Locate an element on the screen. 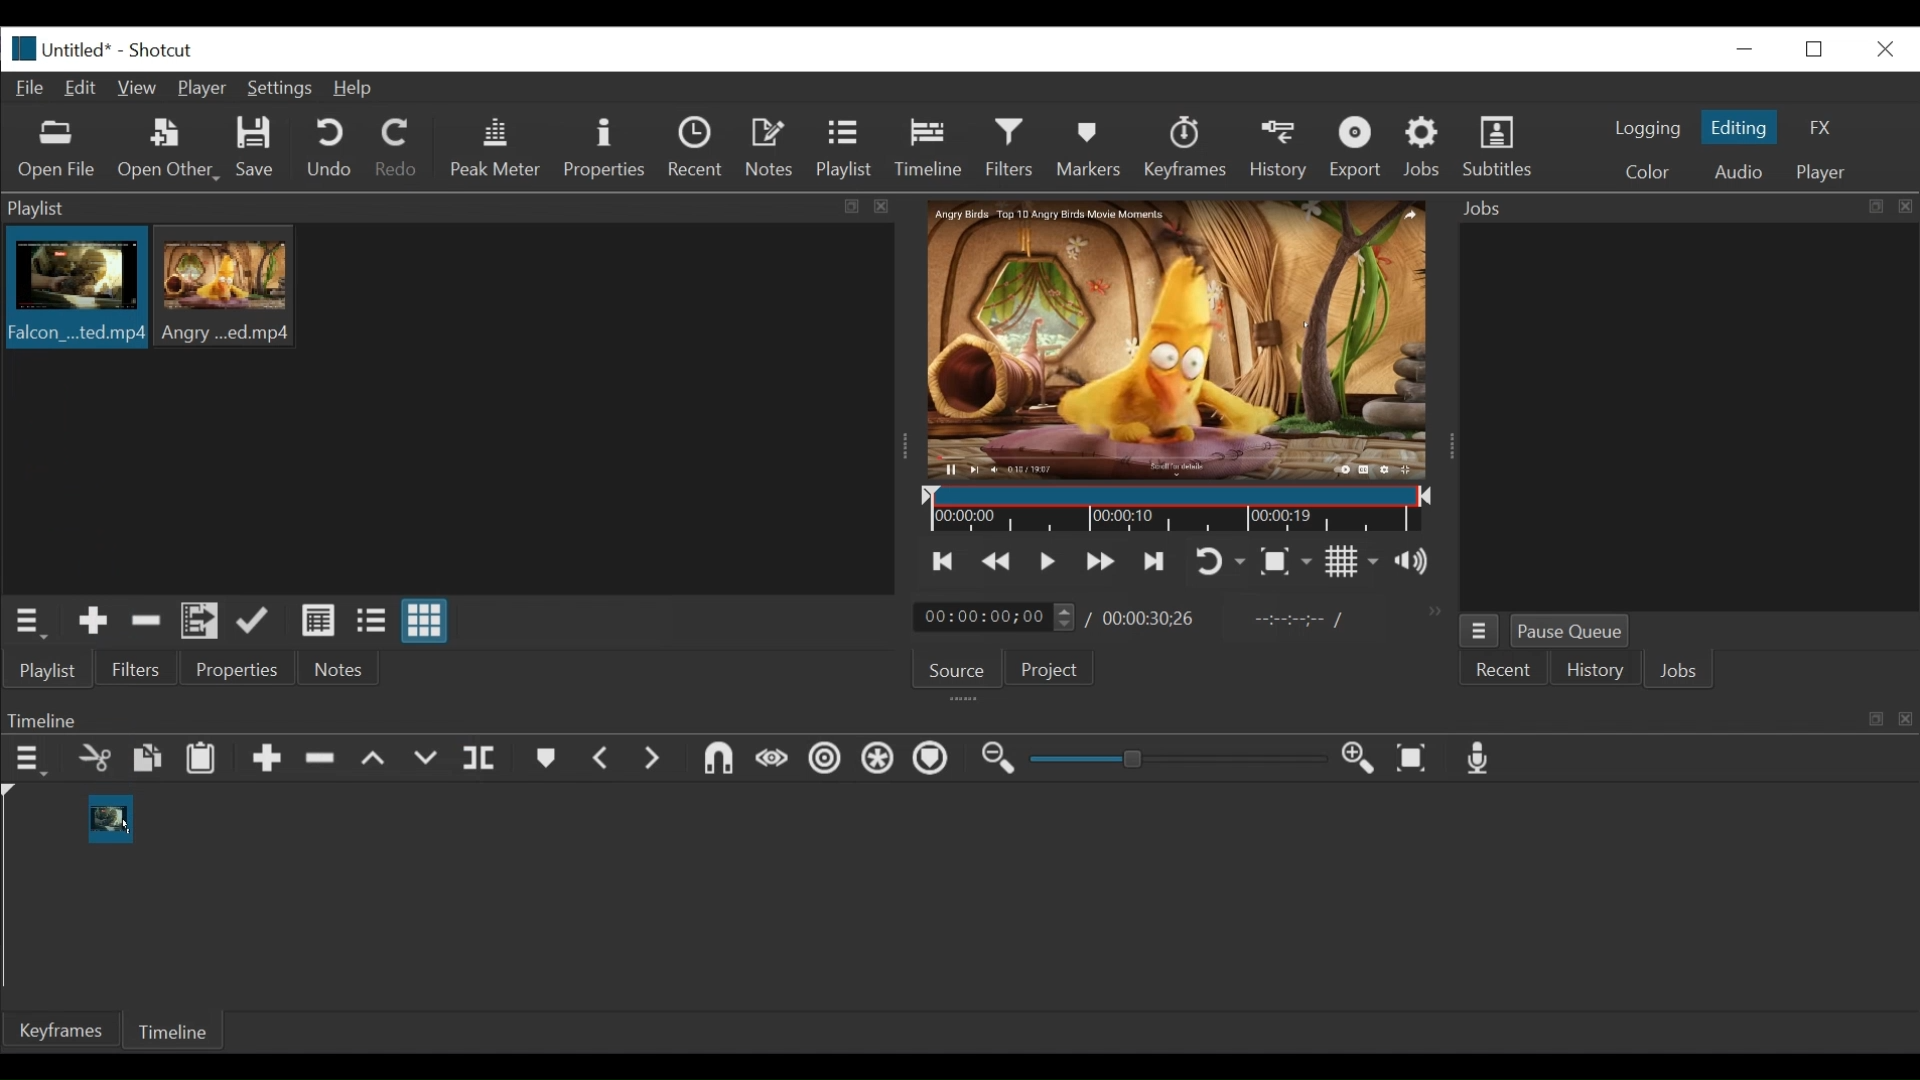 Image resolution: width=1920 pixels, height=1080 pixels. keyframes is located at coordinates (1187, 150).